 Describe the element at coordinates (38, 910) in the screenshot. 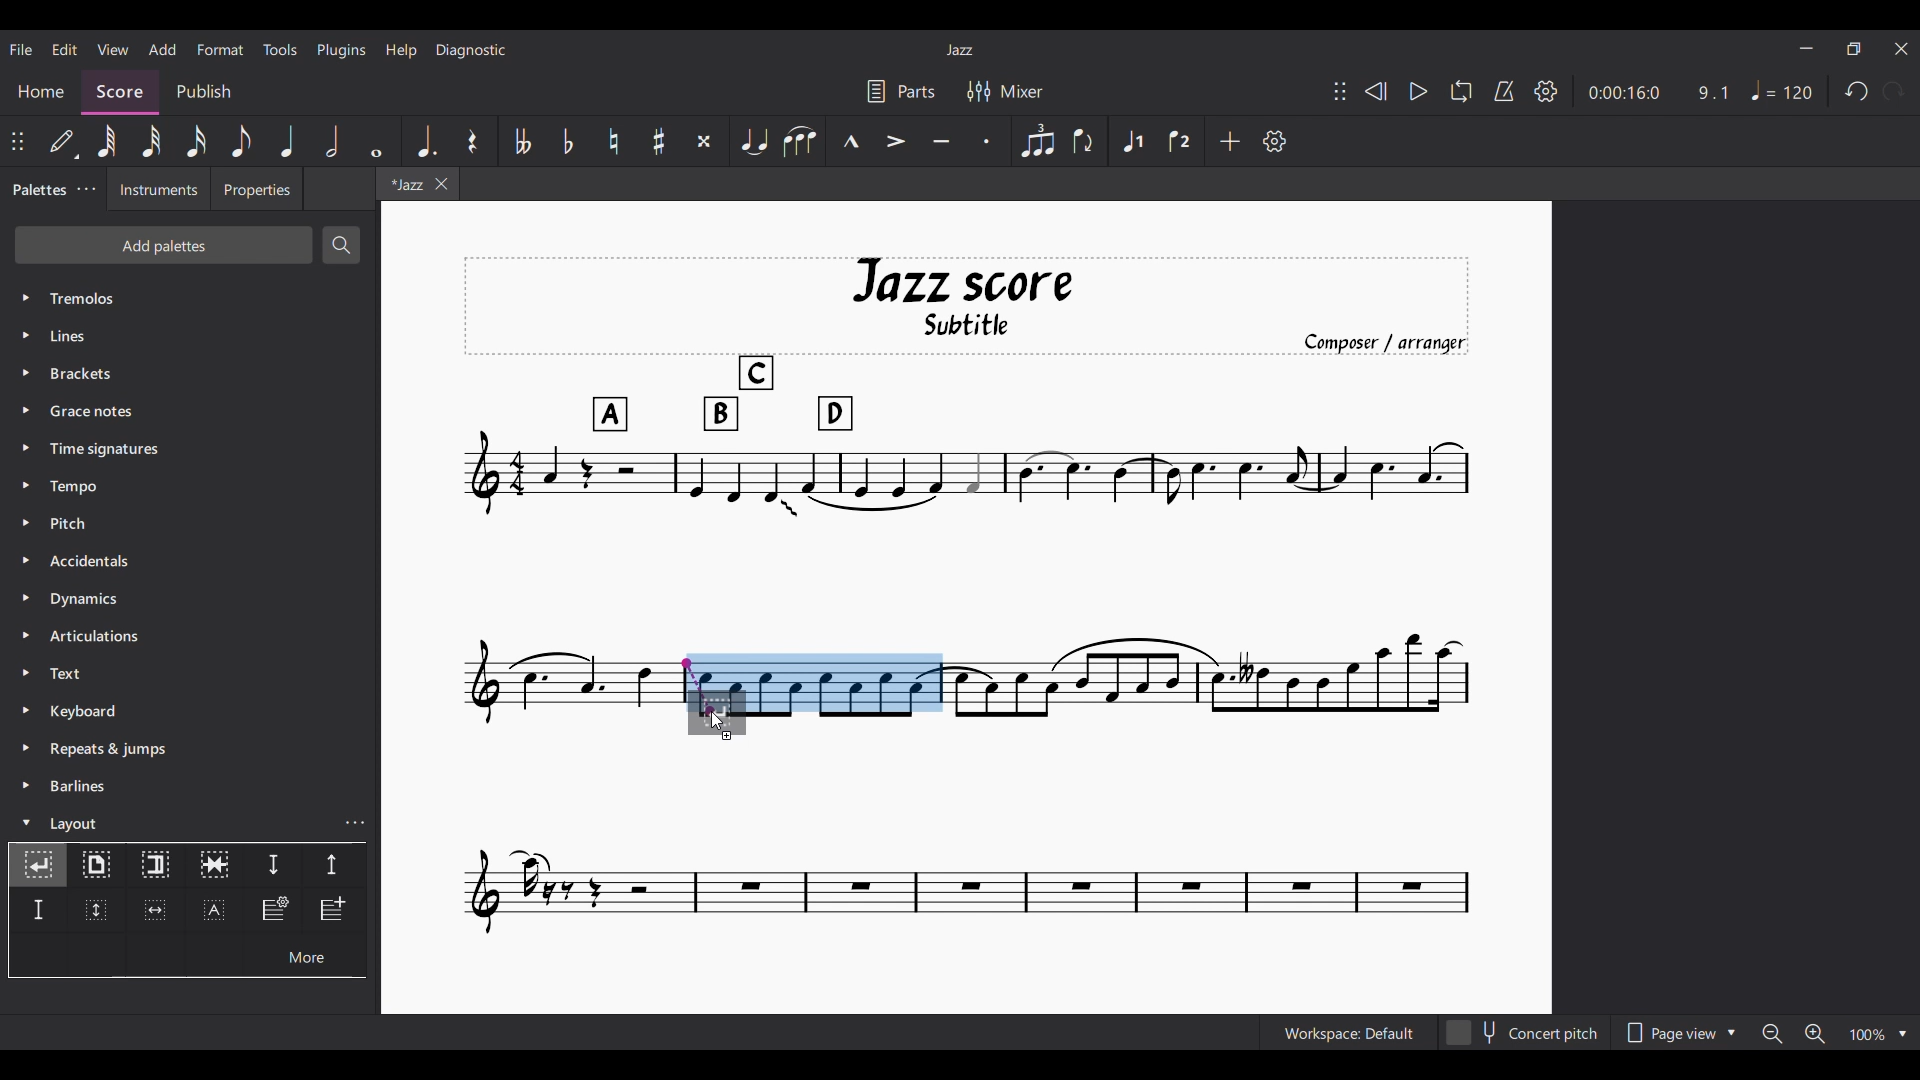

I see `Staff spacer fixed down` at that location.